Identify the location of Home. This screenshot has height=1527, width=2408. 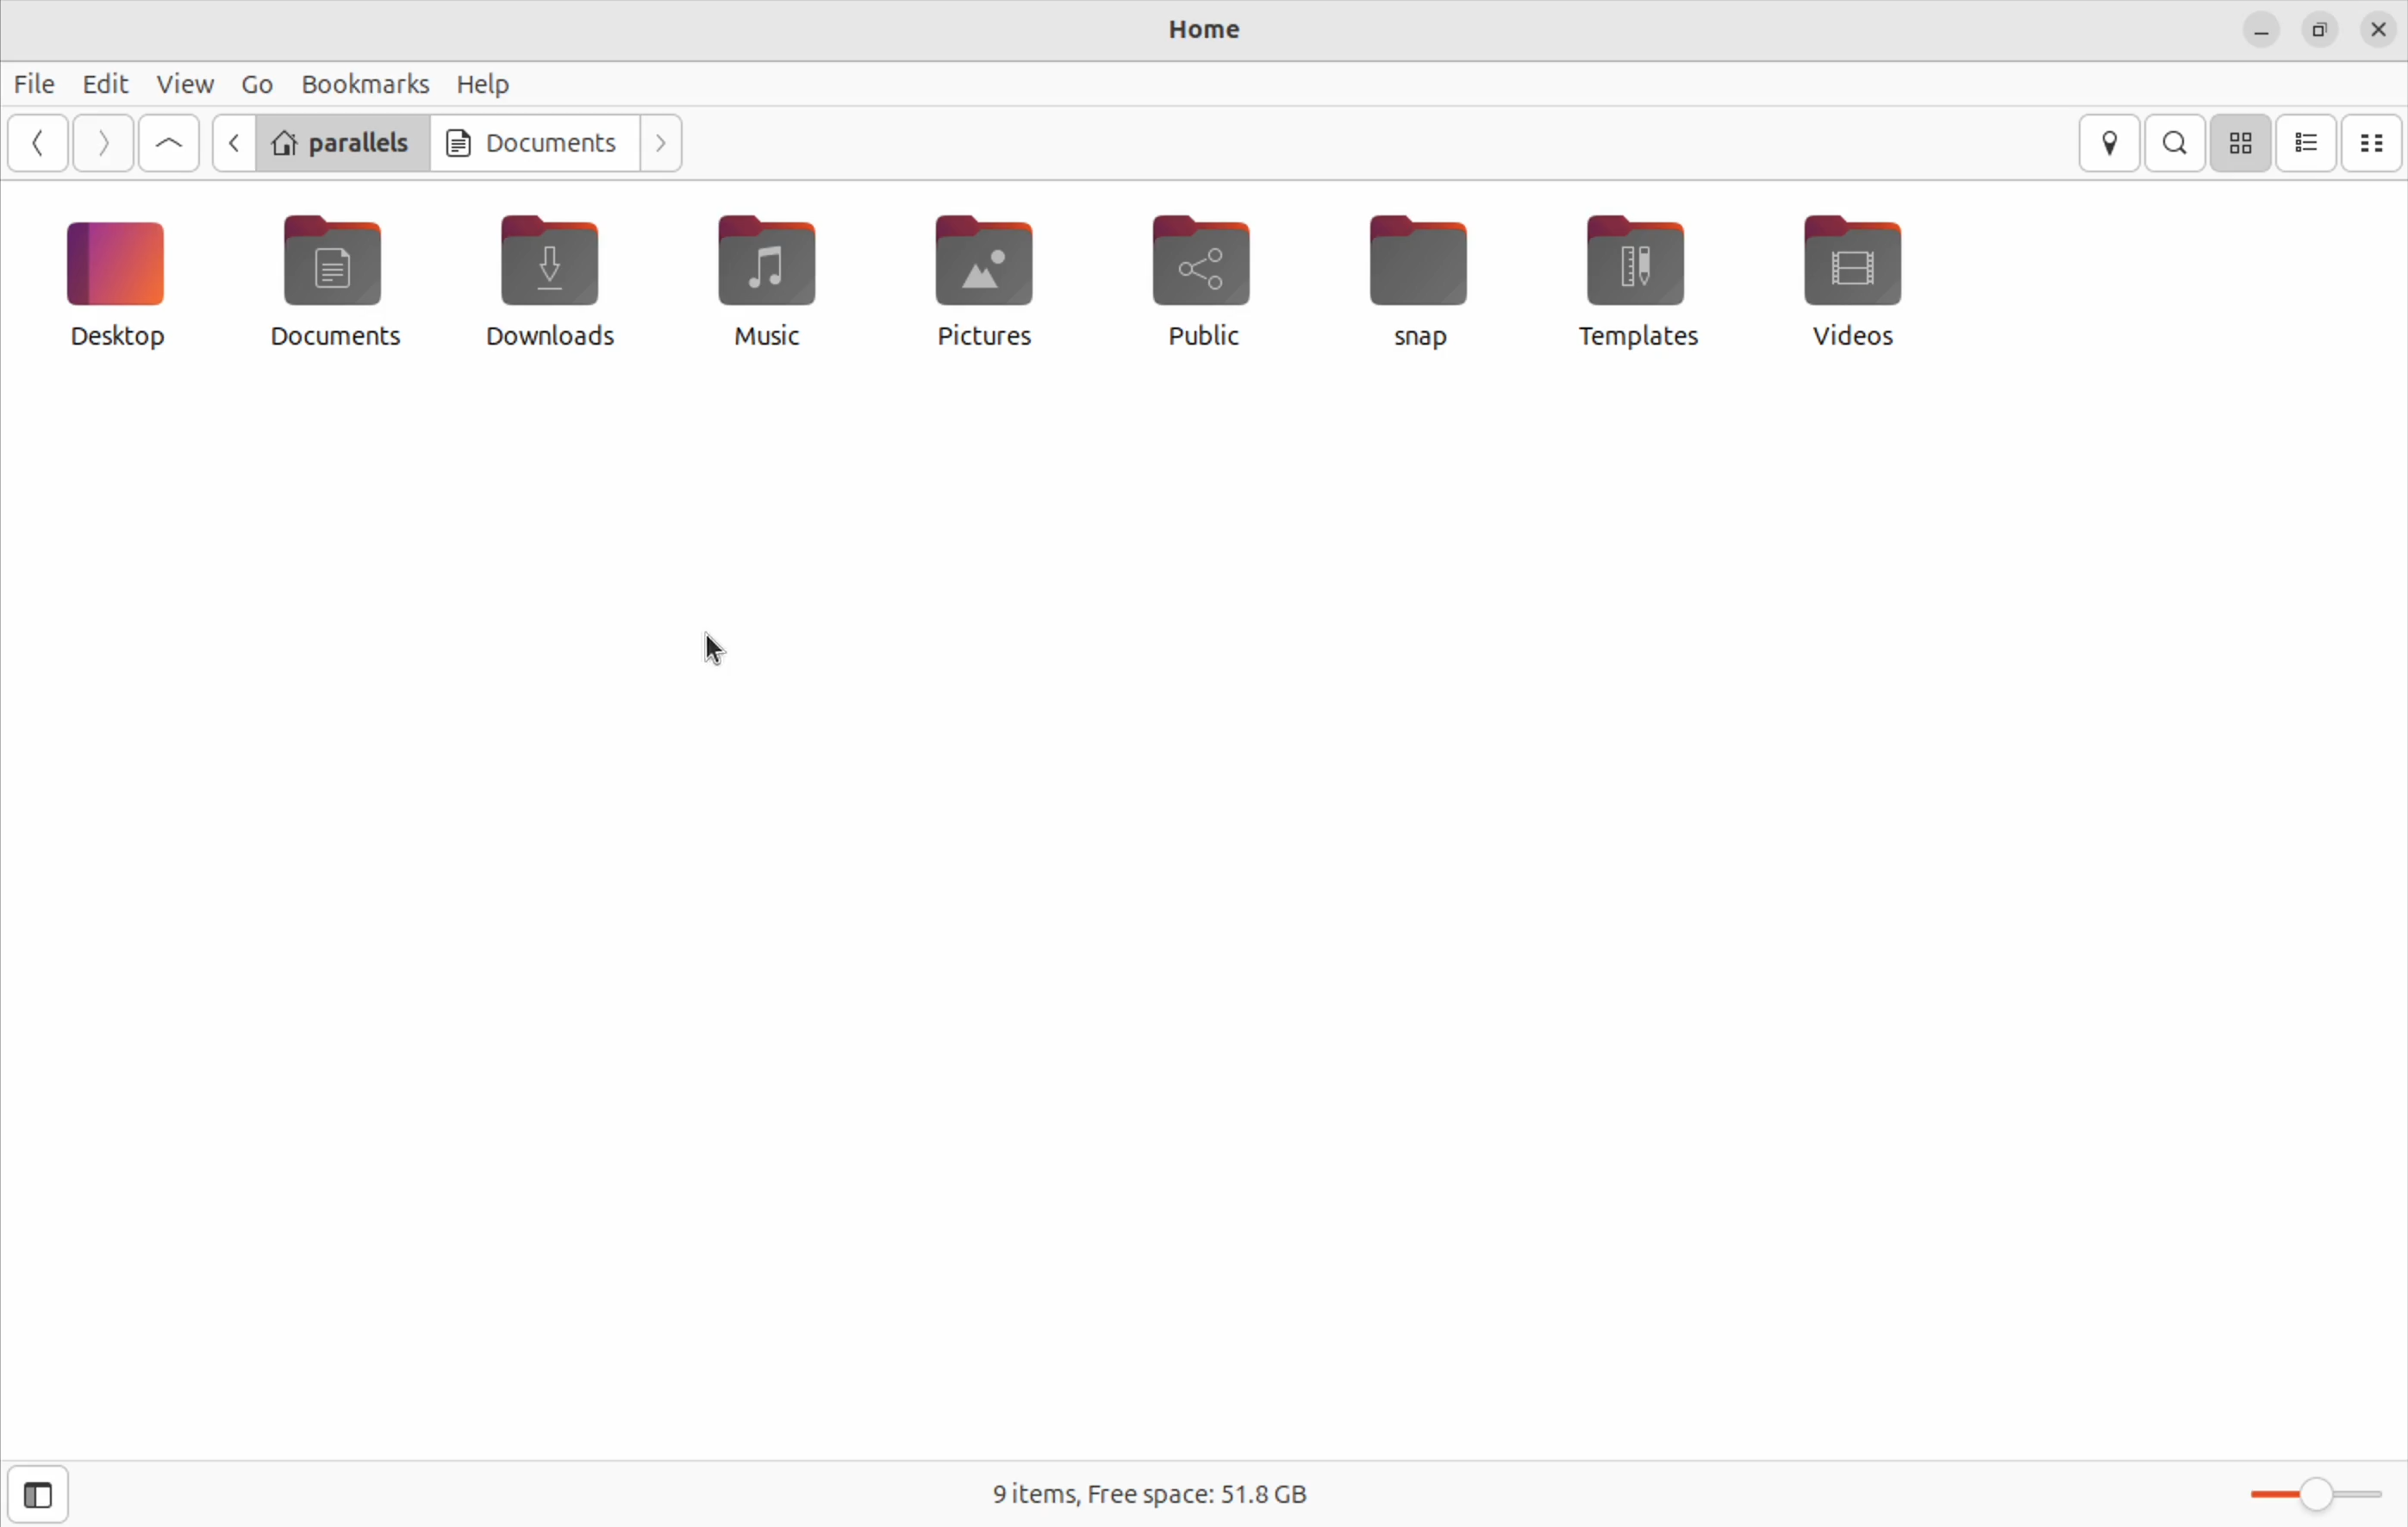
(1206, 27).